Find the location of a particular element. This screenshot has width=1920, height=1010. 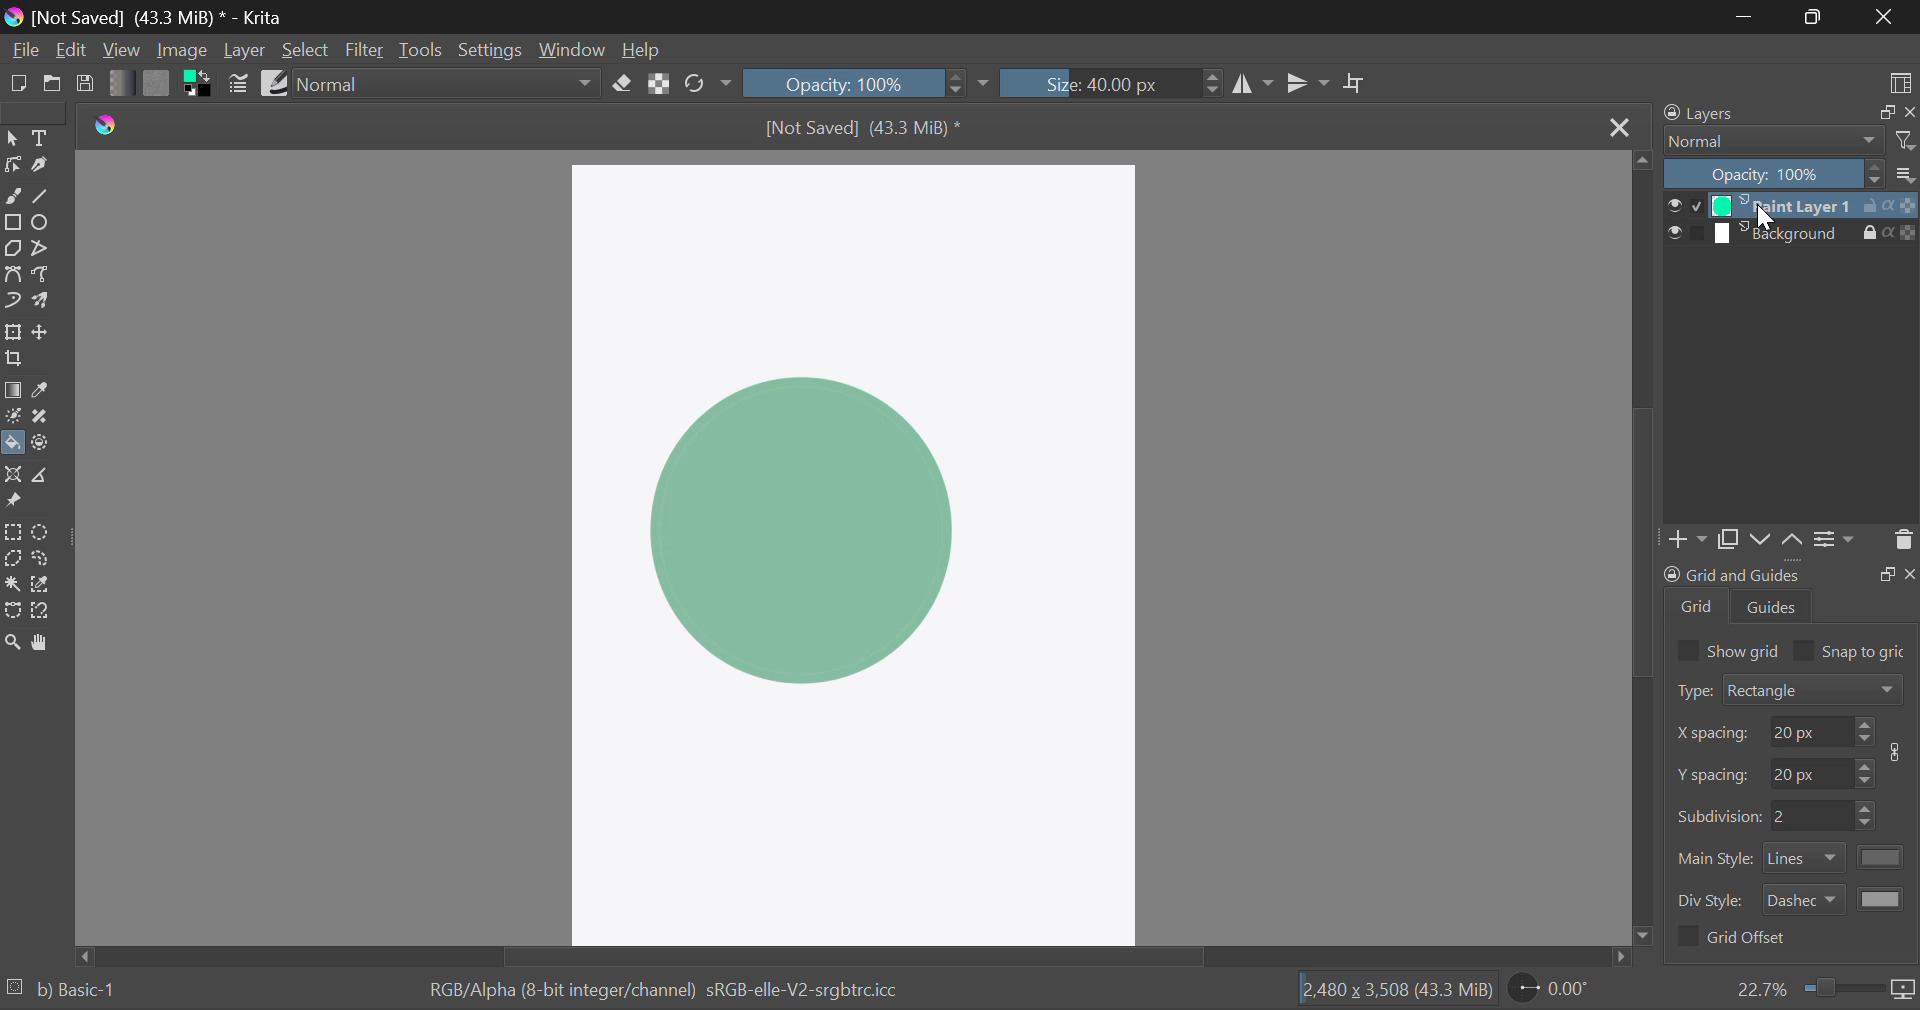

logo is located at coordinates (105, 123).